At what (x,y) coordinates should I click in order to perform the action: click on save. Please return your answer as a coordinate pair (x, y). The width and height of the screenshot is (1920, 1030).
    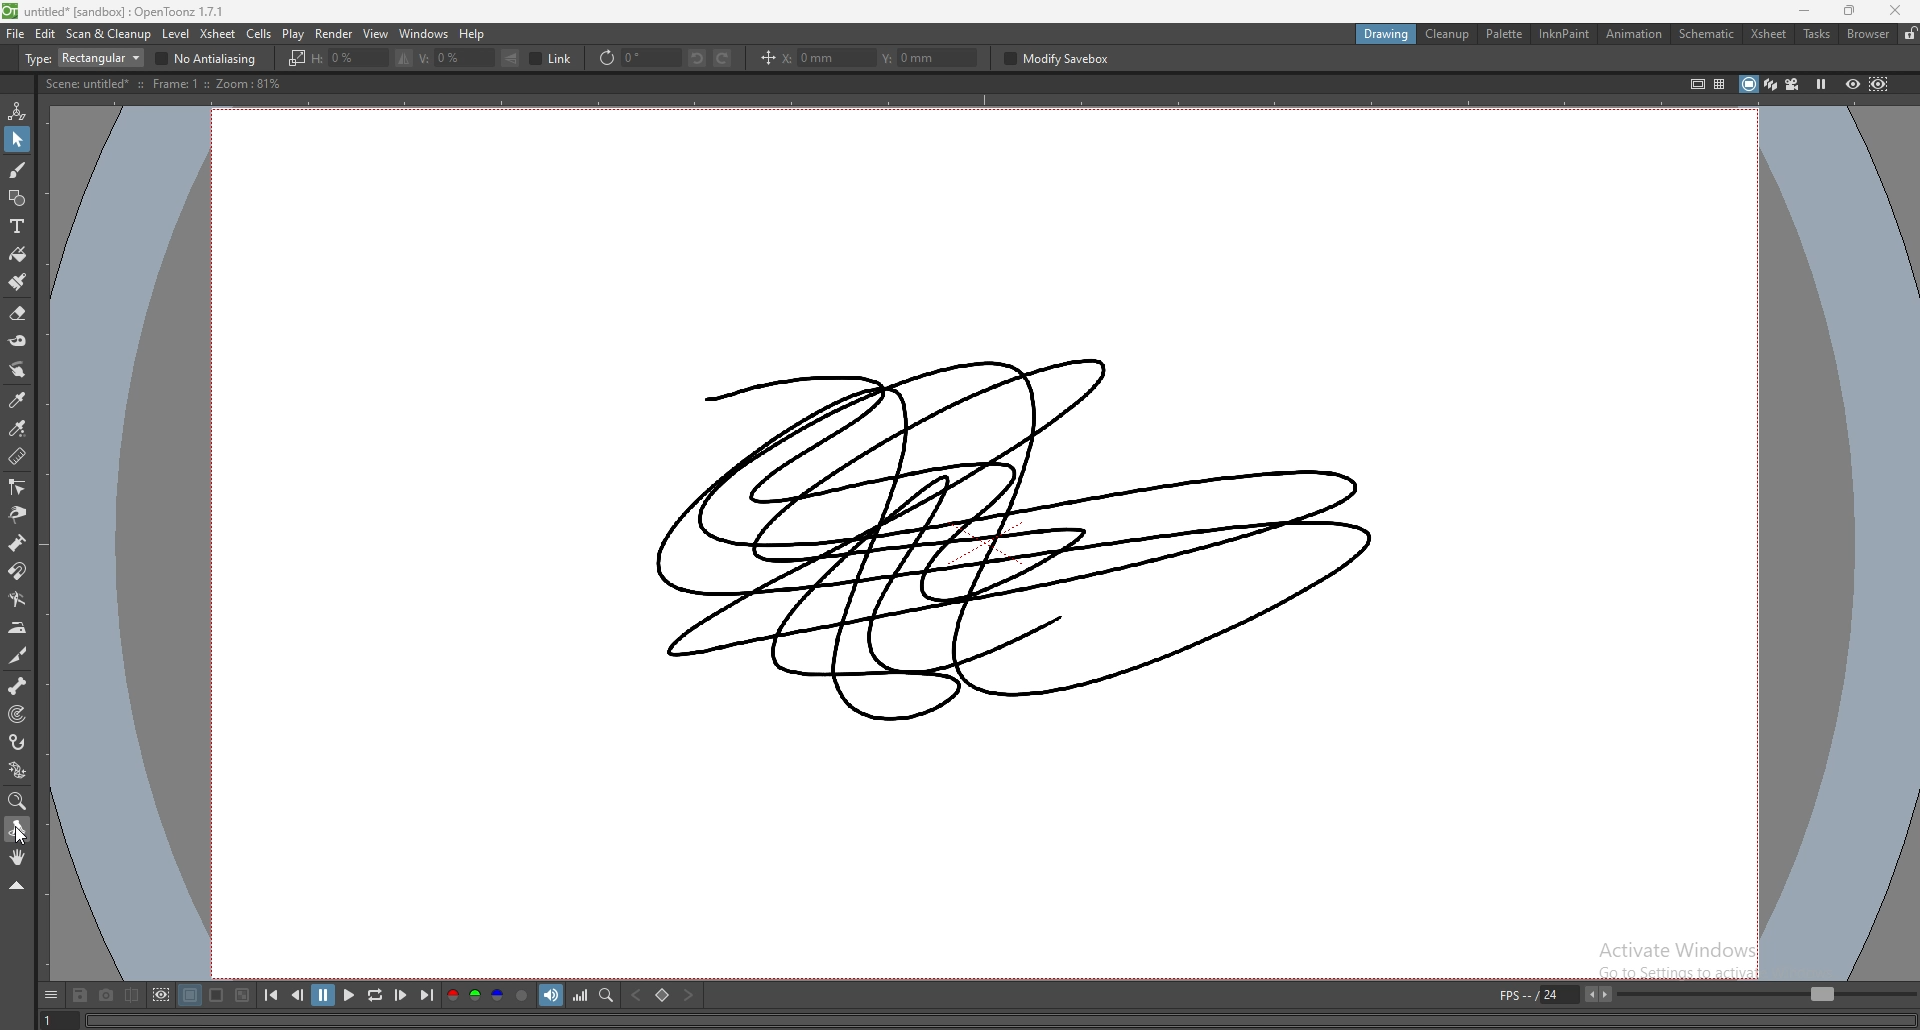
    Looking at the image, I should click on (79, 995).